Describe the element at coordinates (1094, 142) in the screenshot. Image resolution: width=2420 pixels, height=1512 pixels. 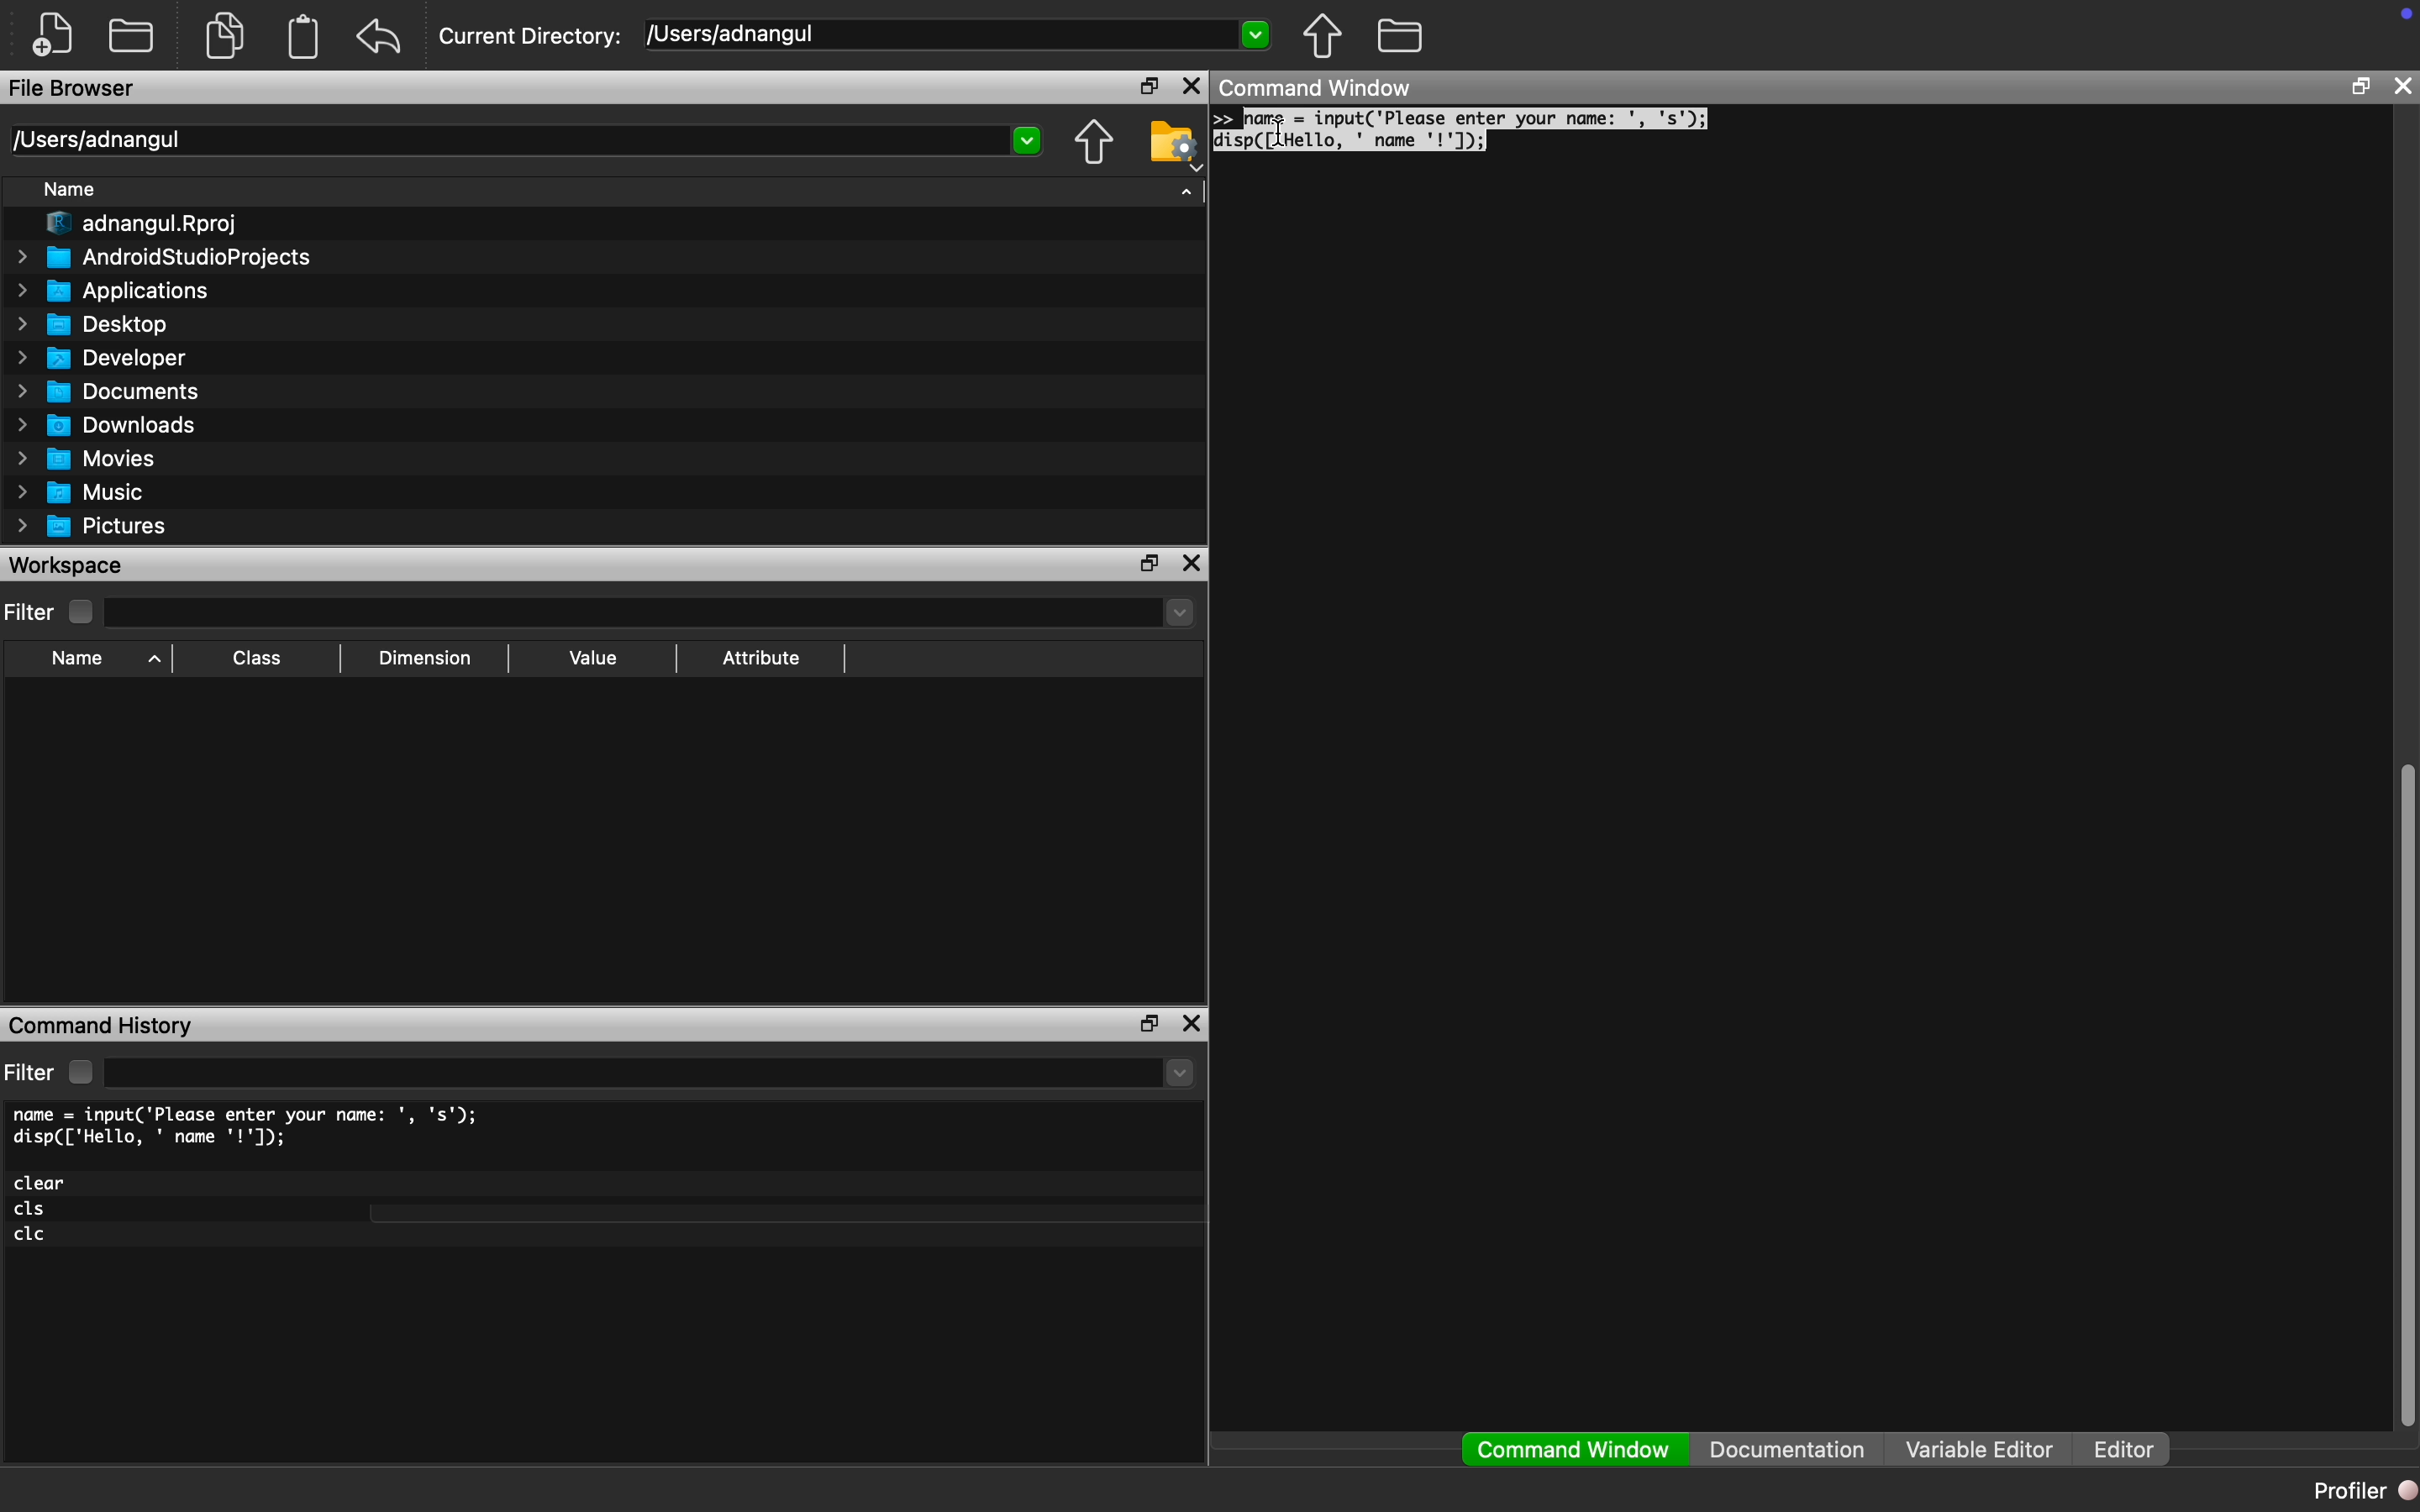
I see `Previous file` at that location.